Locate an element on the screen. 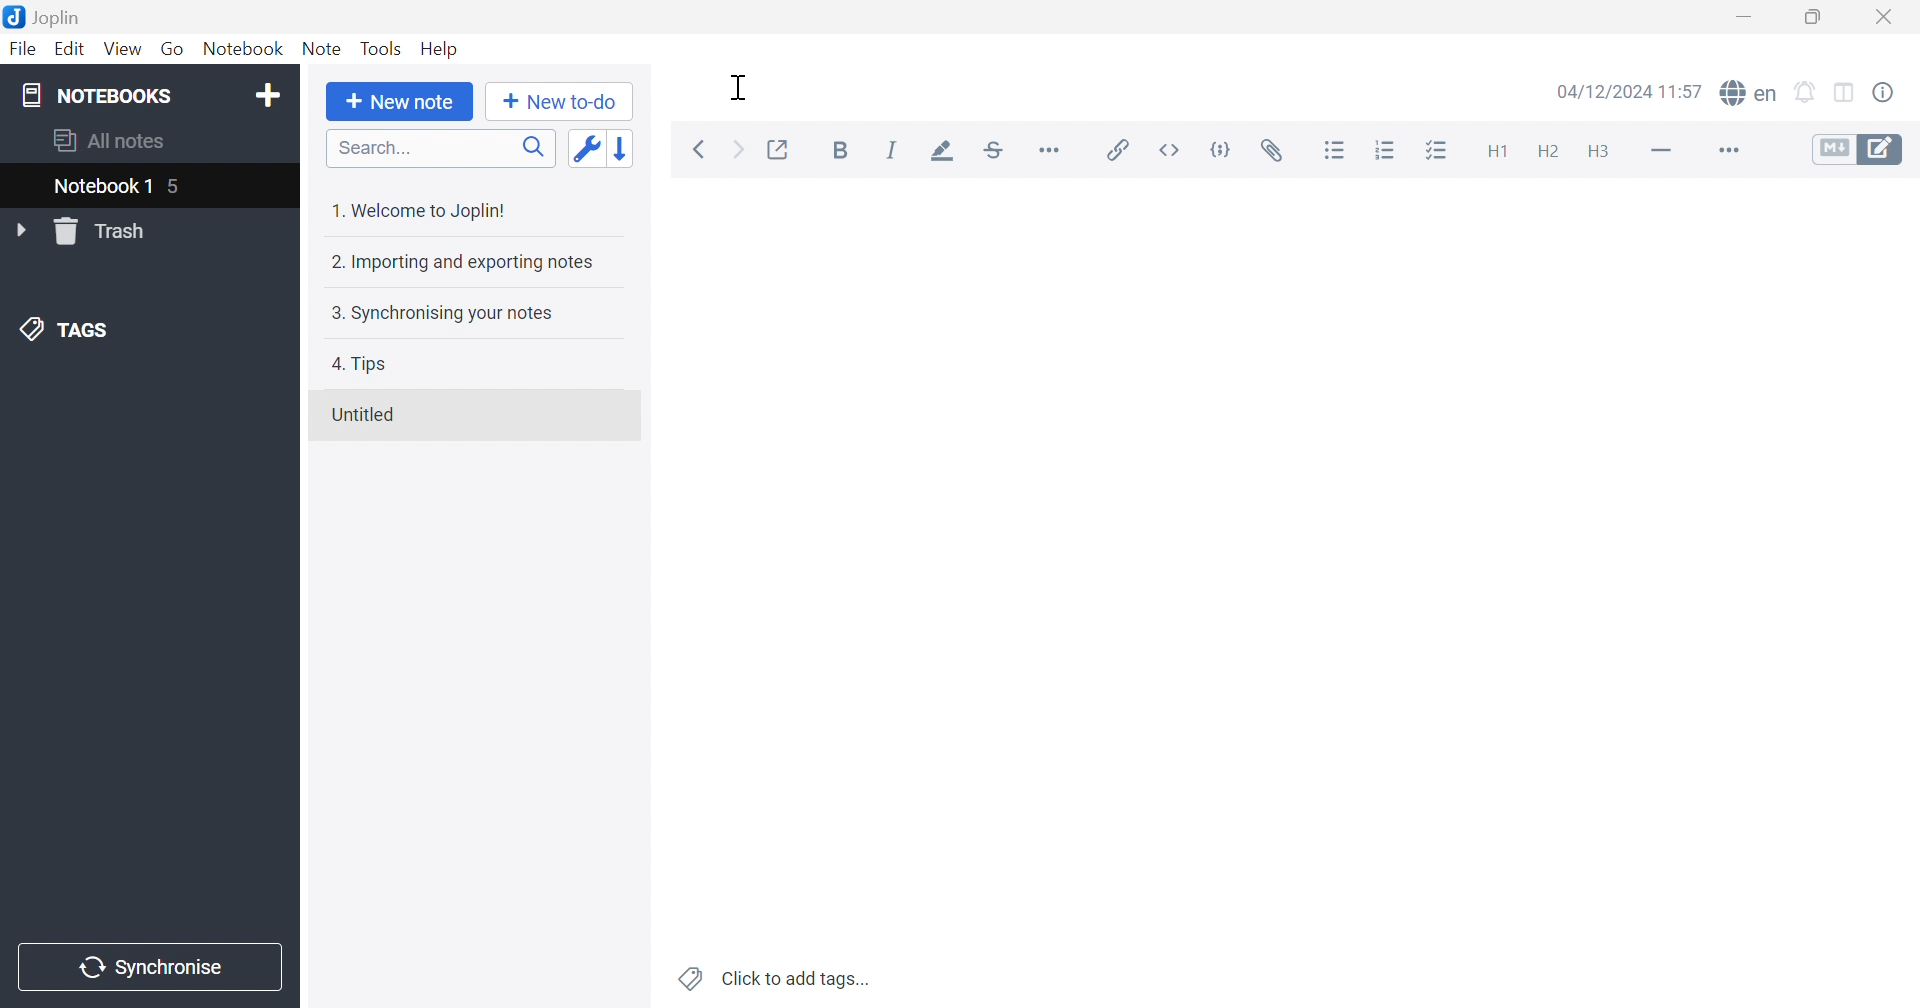  Toggle sort order field is located at coordinates (586, 148).